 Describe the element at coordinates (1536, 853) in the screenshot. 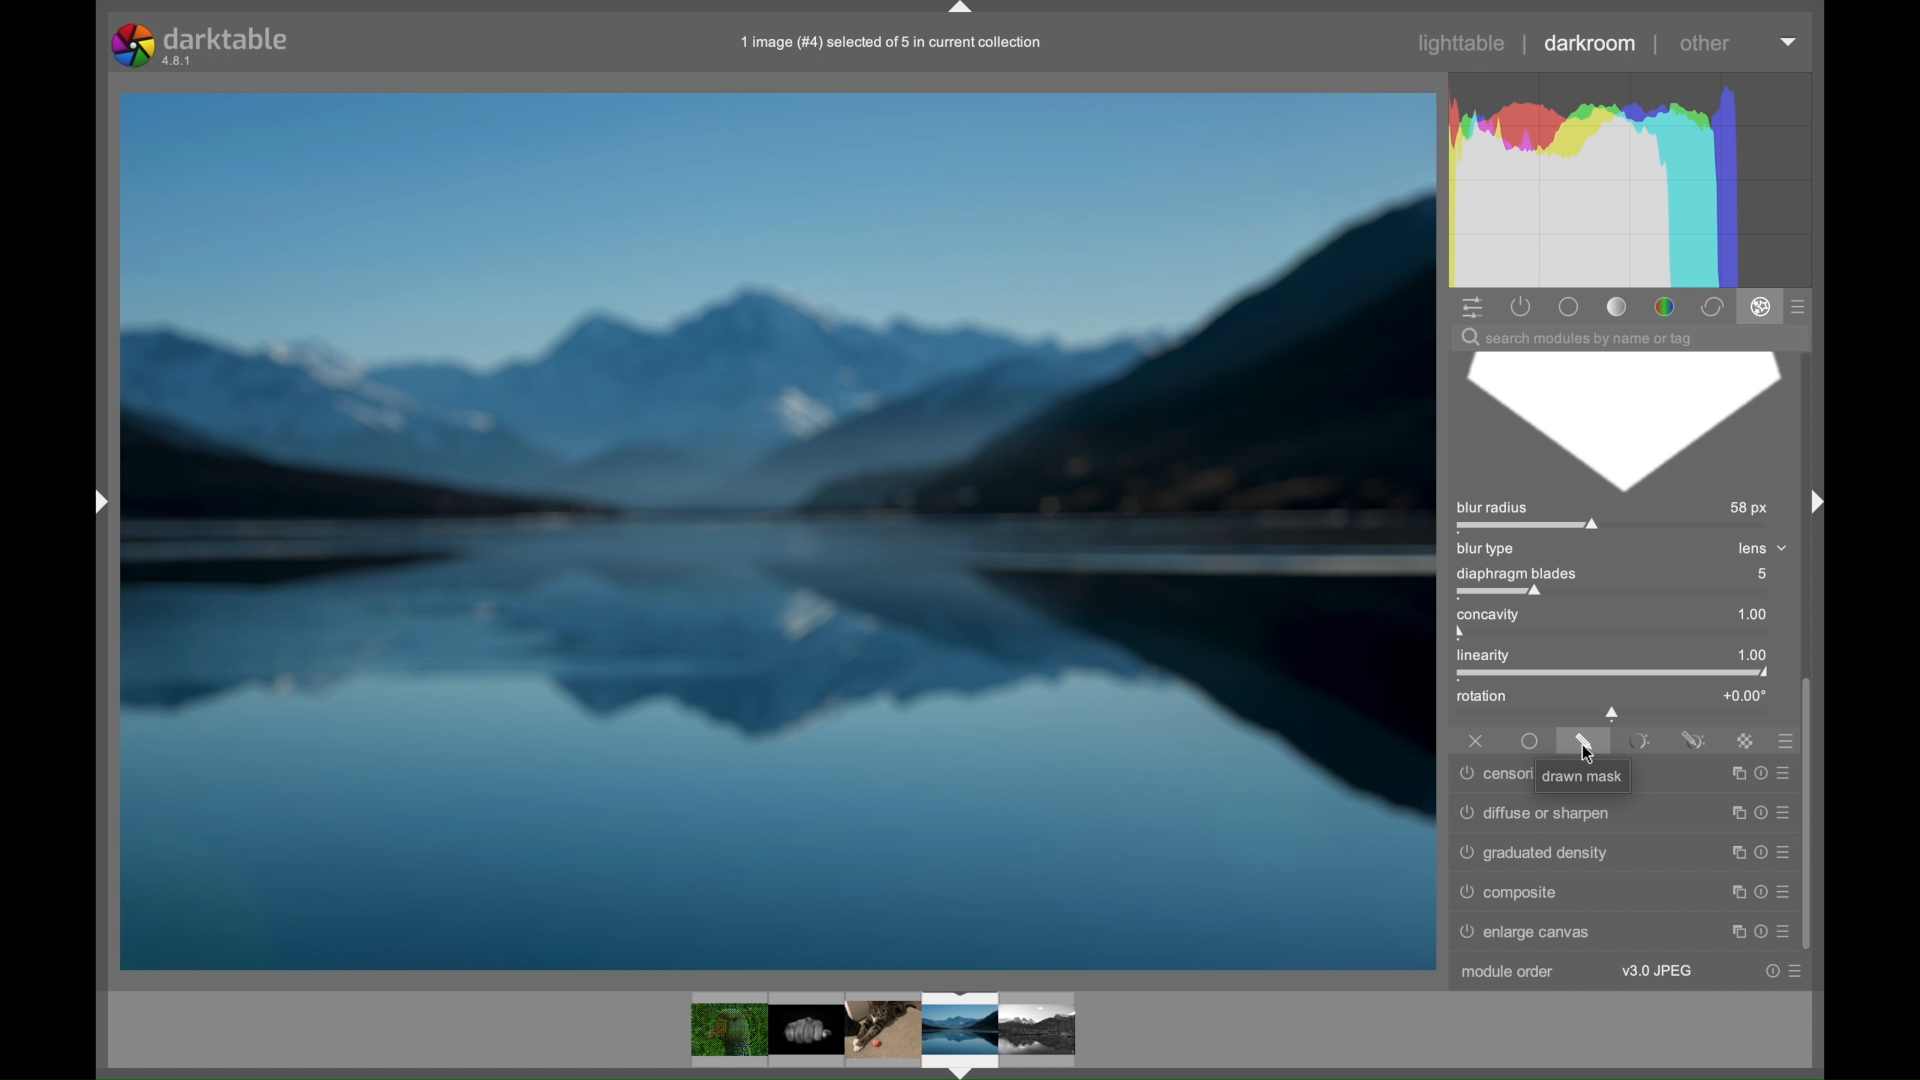

I see `graduated density` at that location.